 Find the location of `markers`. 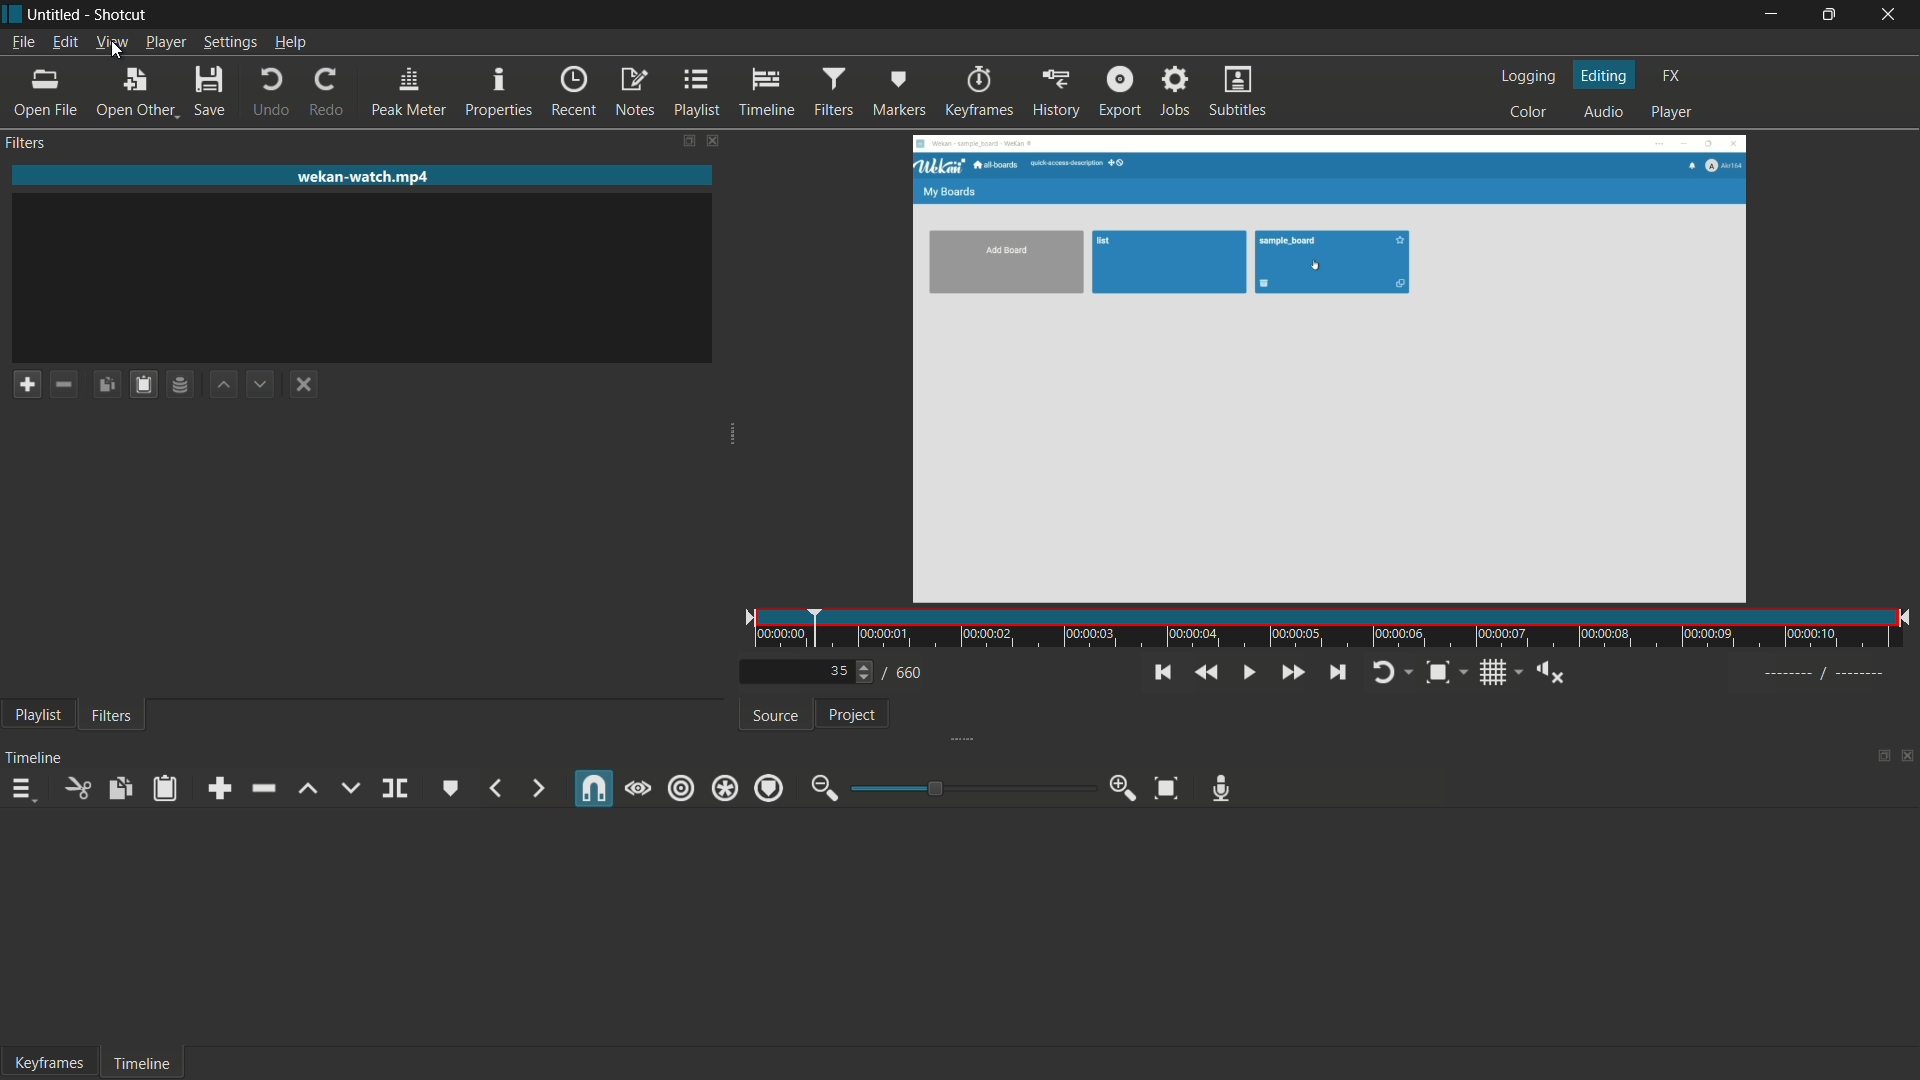

markers is located at coordinates (901, 93).